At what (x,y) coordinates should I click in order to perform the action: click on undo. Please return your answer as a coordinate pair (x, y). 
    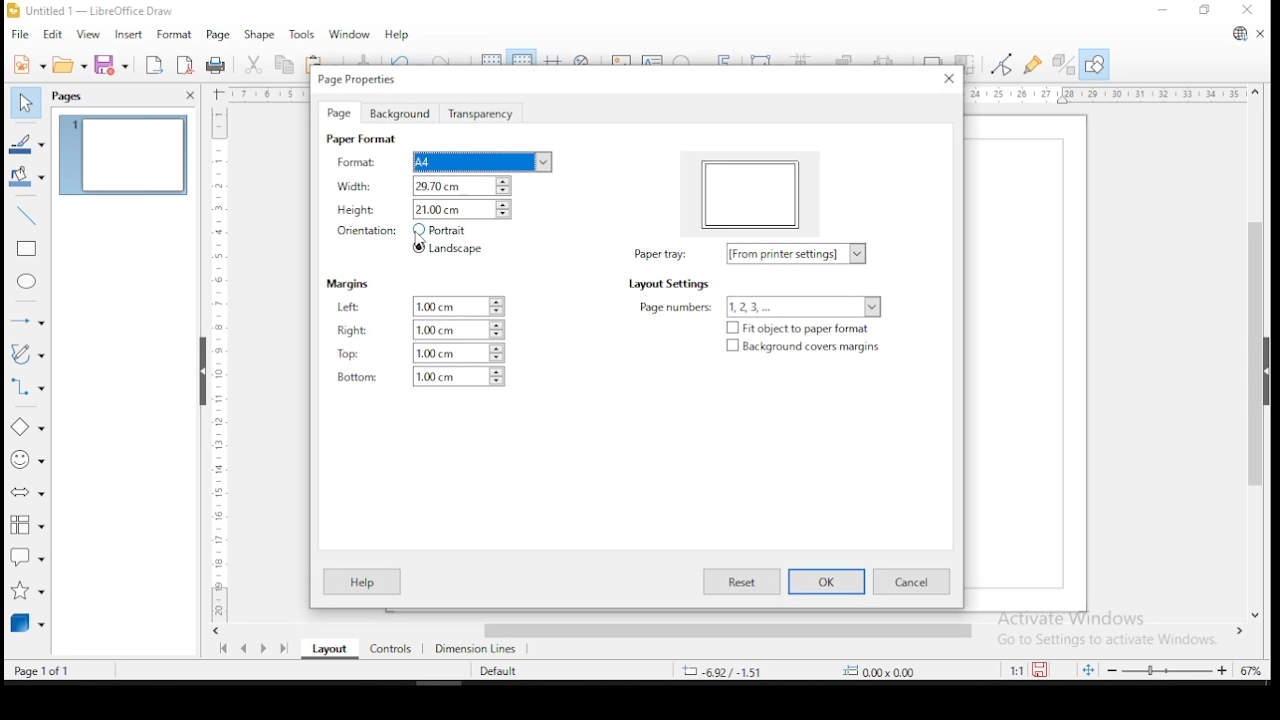
    Looking at the image, I should click on (407, 58).